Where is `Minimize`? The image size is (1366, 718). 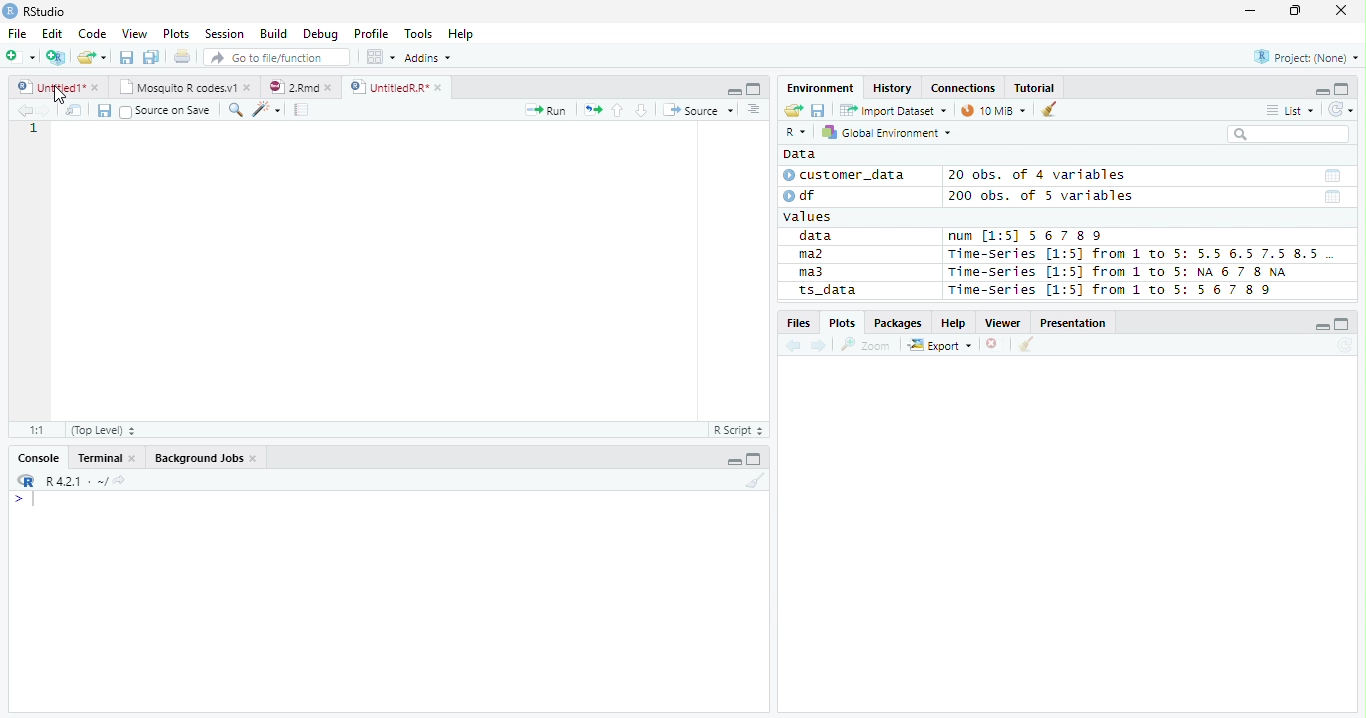
Minimize is located at coordinates (735, 459).